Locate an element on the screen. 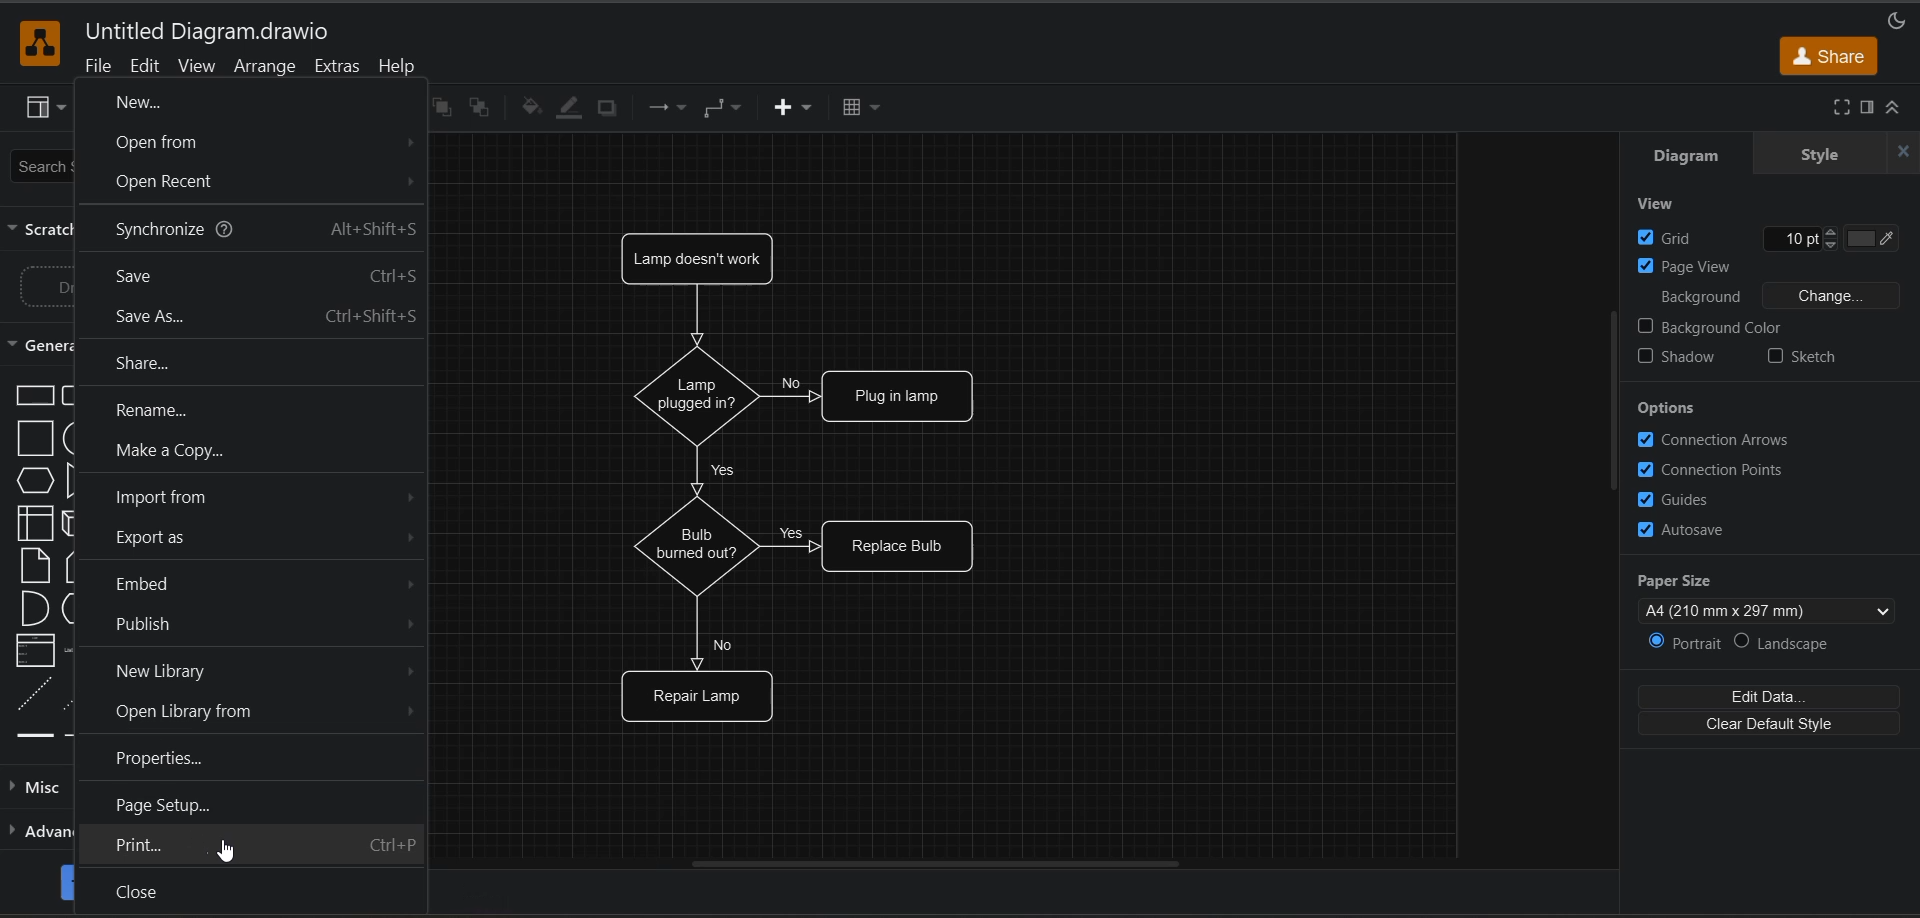  background color is located at coordinates (1734, 325).